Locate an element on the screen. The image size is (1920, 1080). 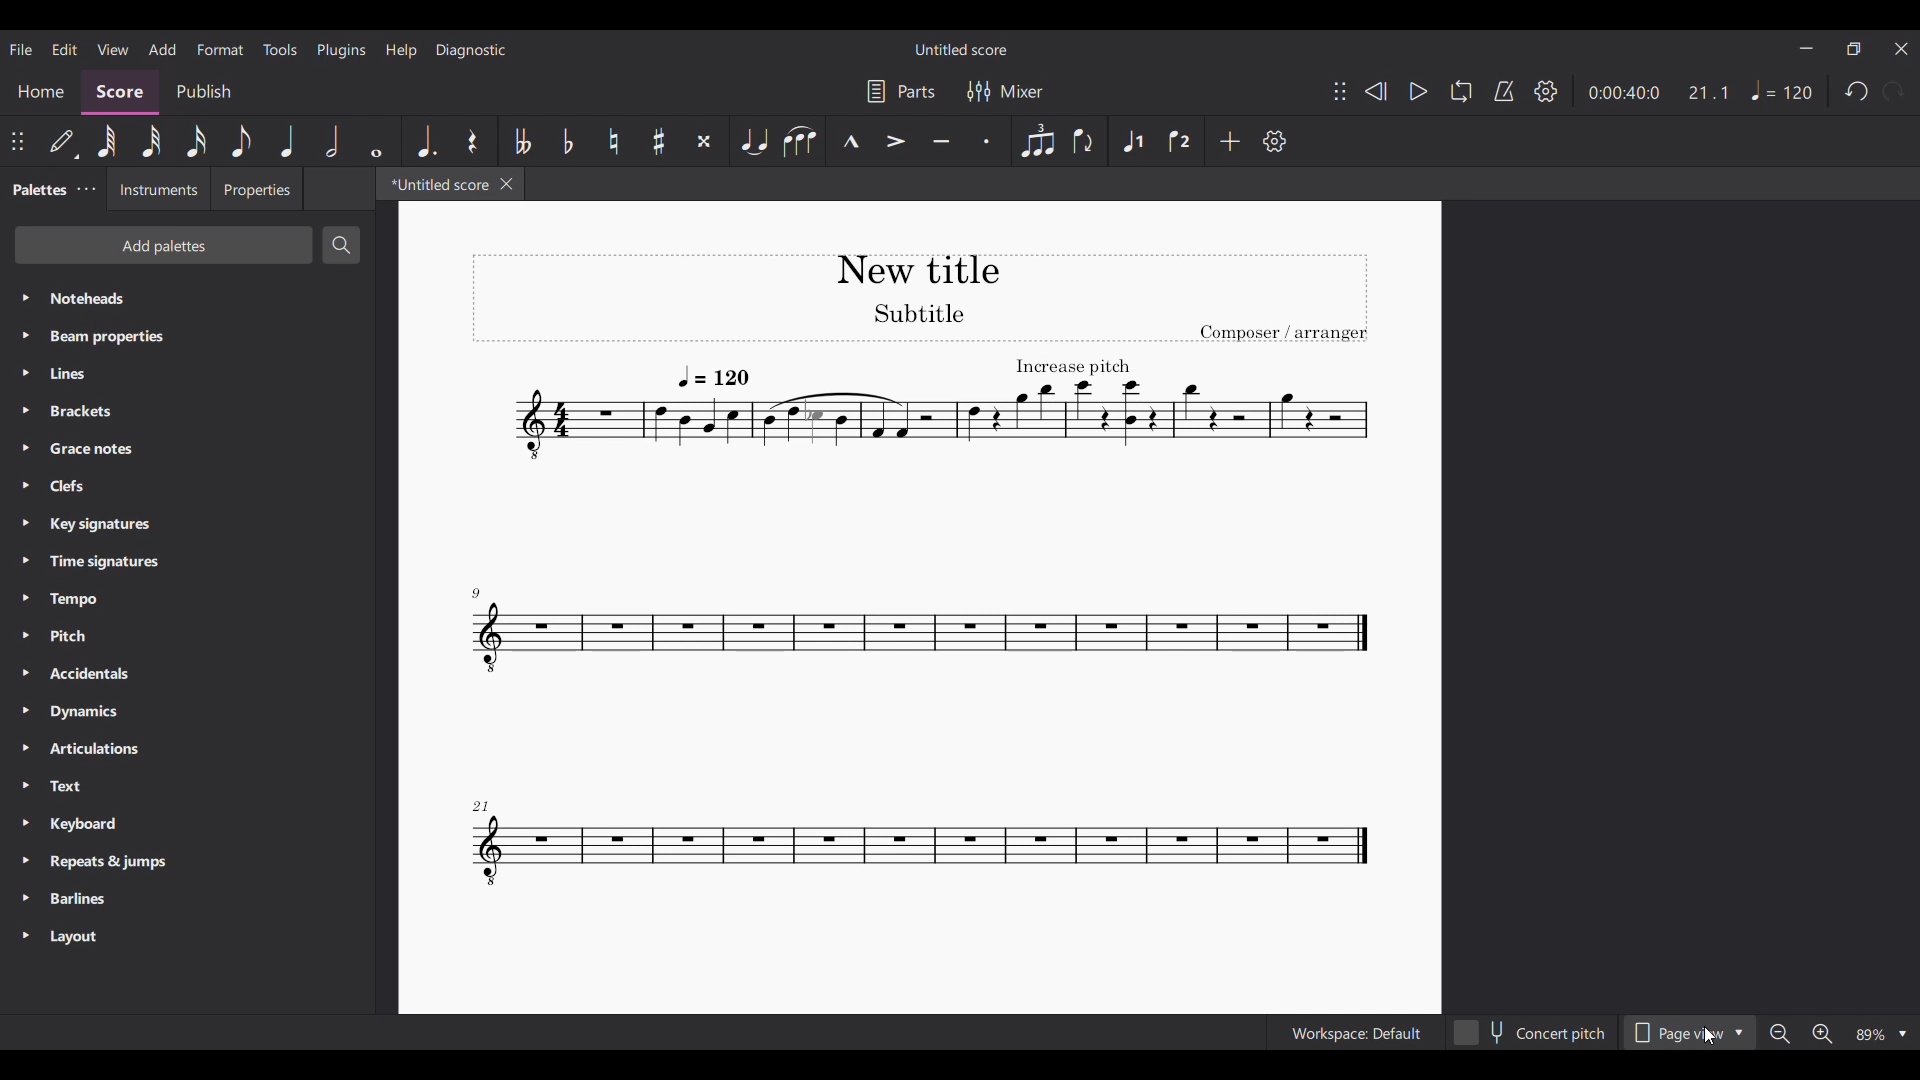
Flip direction is located at coordinates (1086, 141).